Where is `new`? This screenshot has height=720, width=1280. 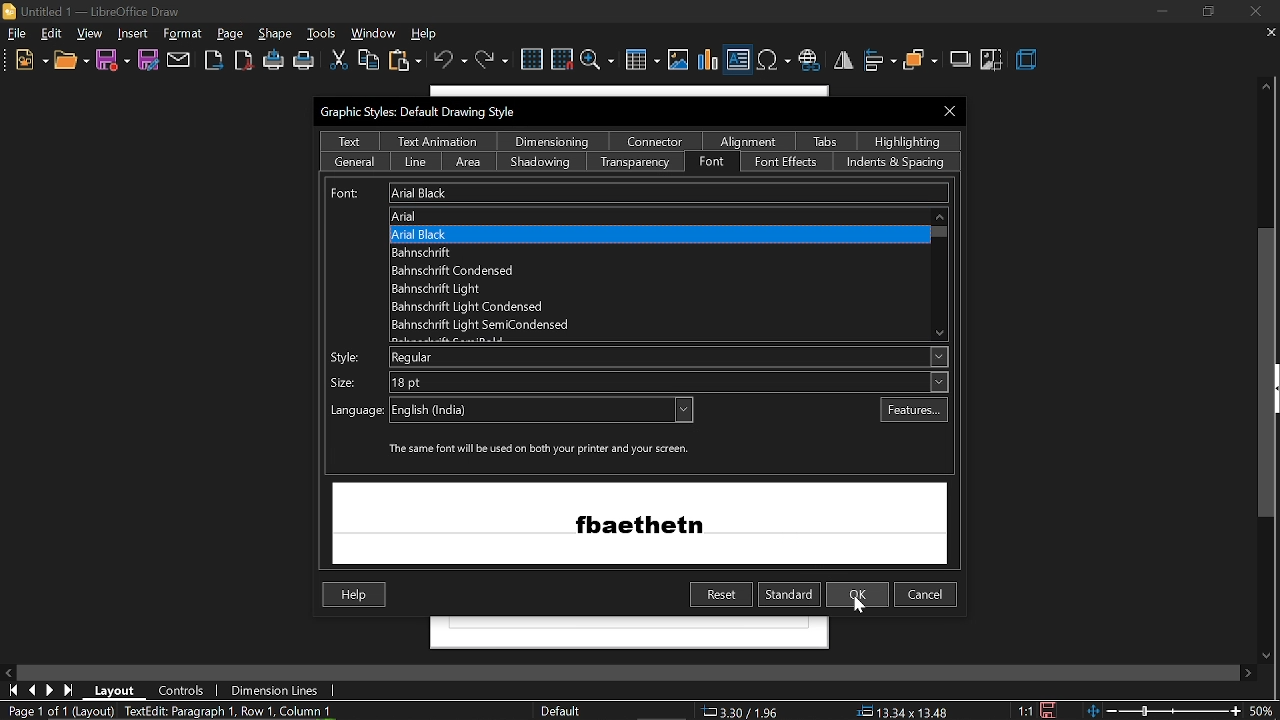
new is located at coordinates (30, 60).